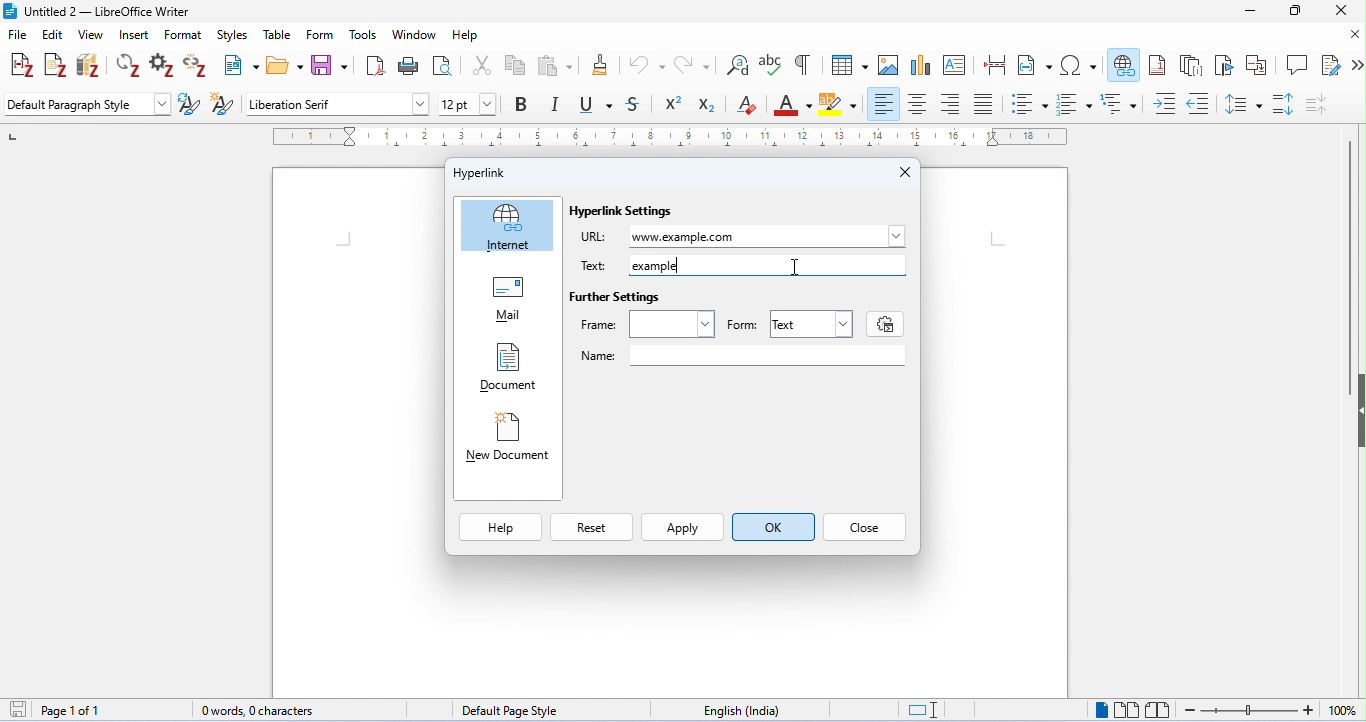 This screenshot has height=722, width=1366. Describe the element at coordinates (602, 65) in the screenshot. I see `clone` at that location.